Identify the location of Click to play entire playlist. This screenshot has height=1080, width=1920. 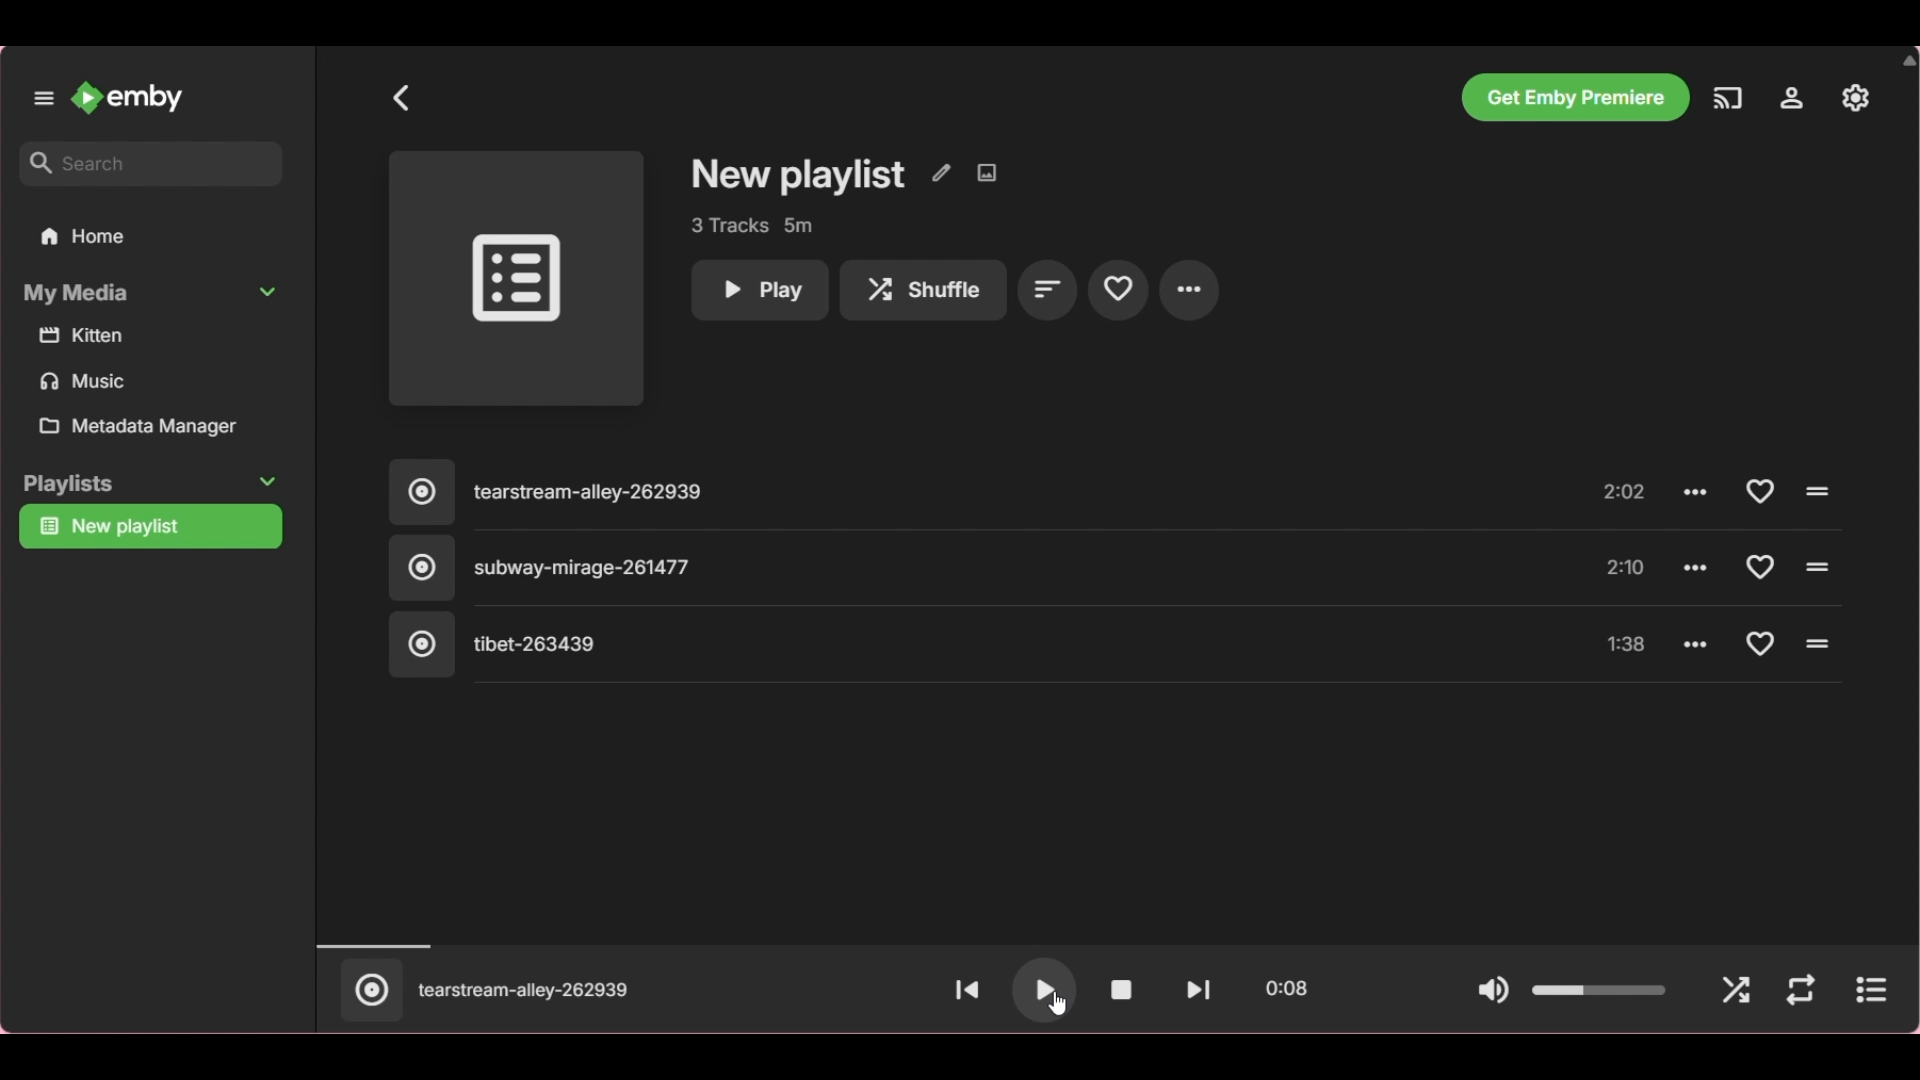
(516, 279).